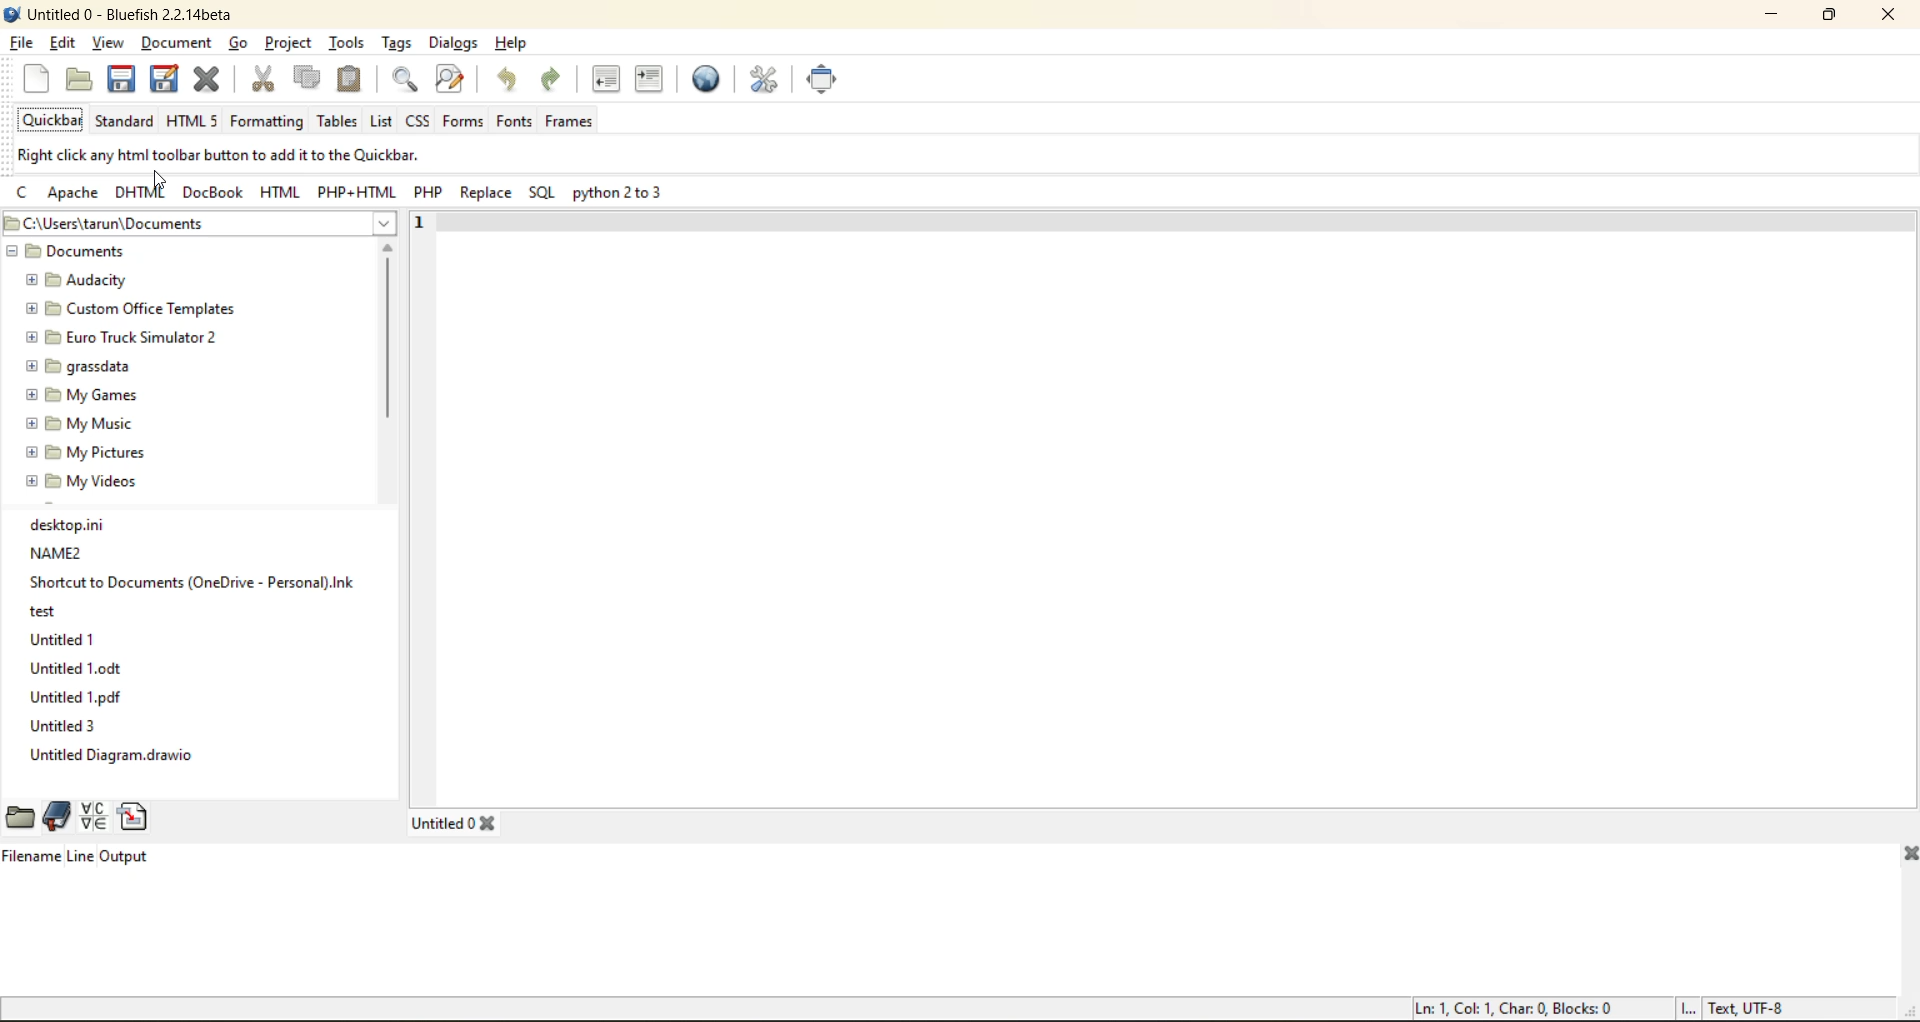 This screenshot has height=1022, width=1920. Describe the element at coordinates (382, 232) in the screenshot. I see `show more` at that location.